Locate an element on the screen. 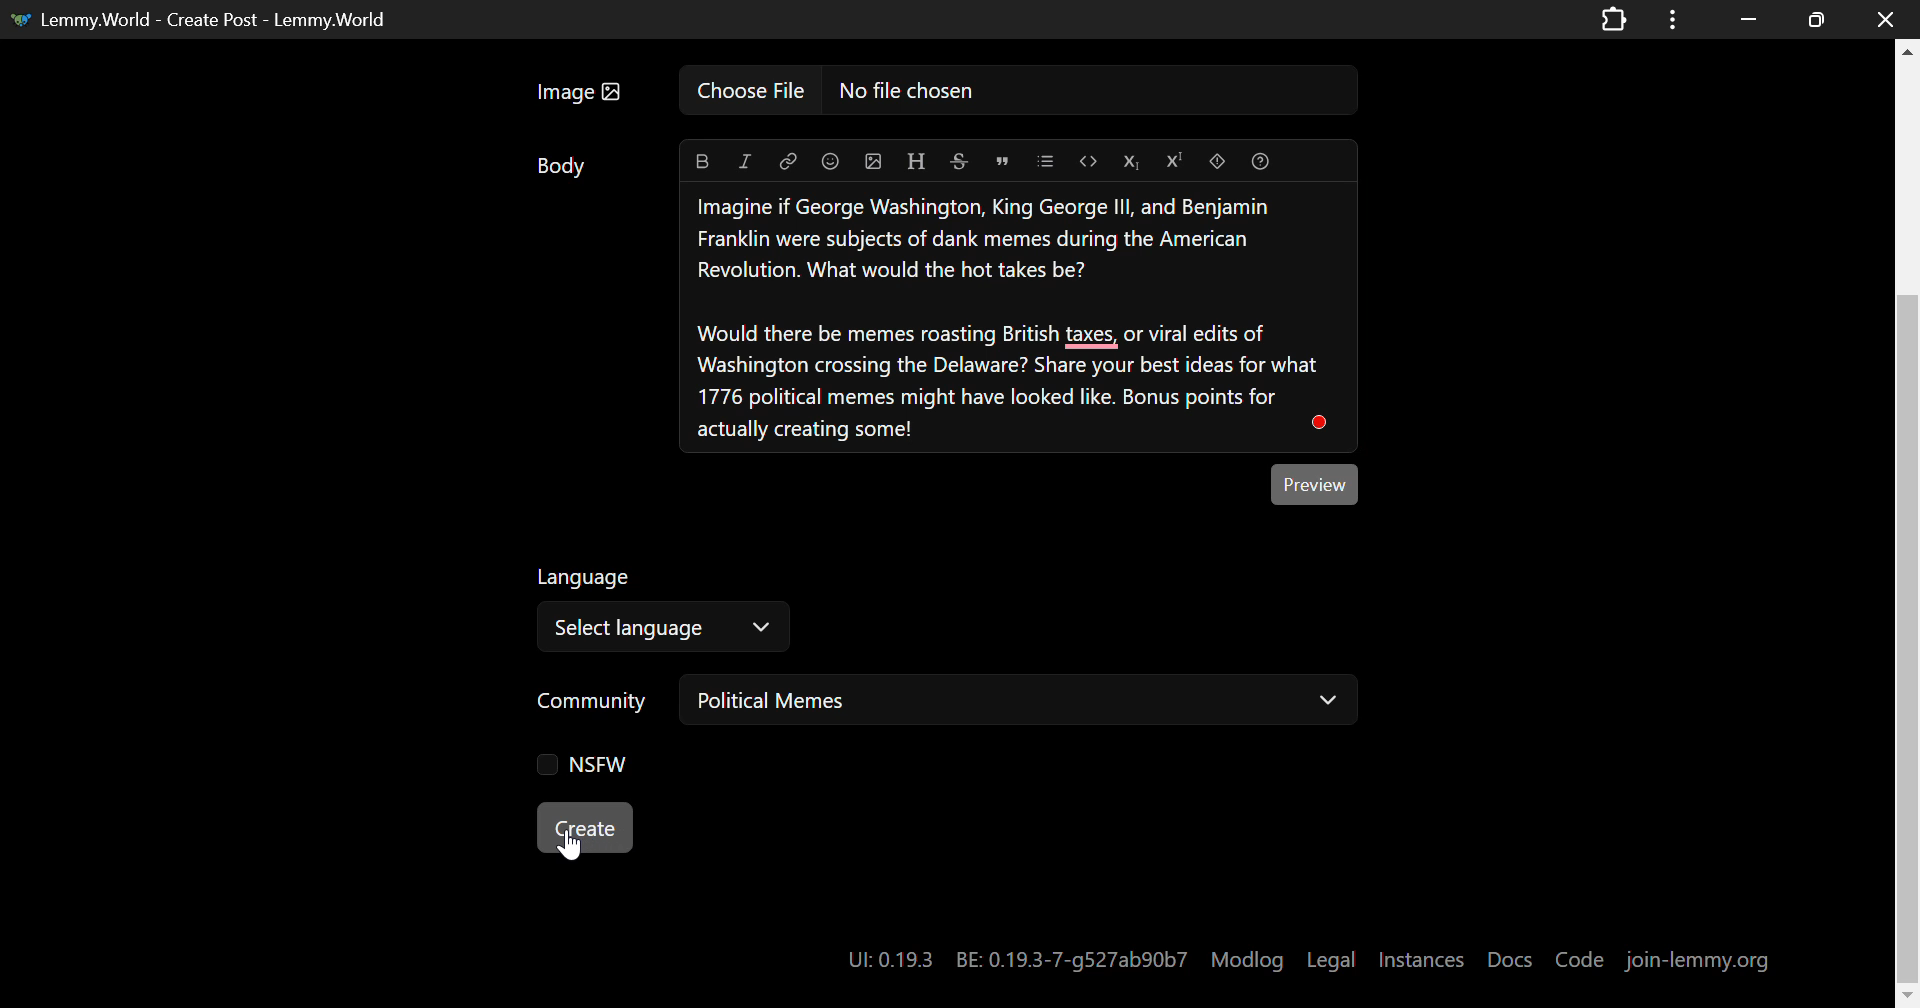 Image resolution: width=1920 pixels, height=1008 pixels. NSFW Checkbox is located at coordinates (588, 761).